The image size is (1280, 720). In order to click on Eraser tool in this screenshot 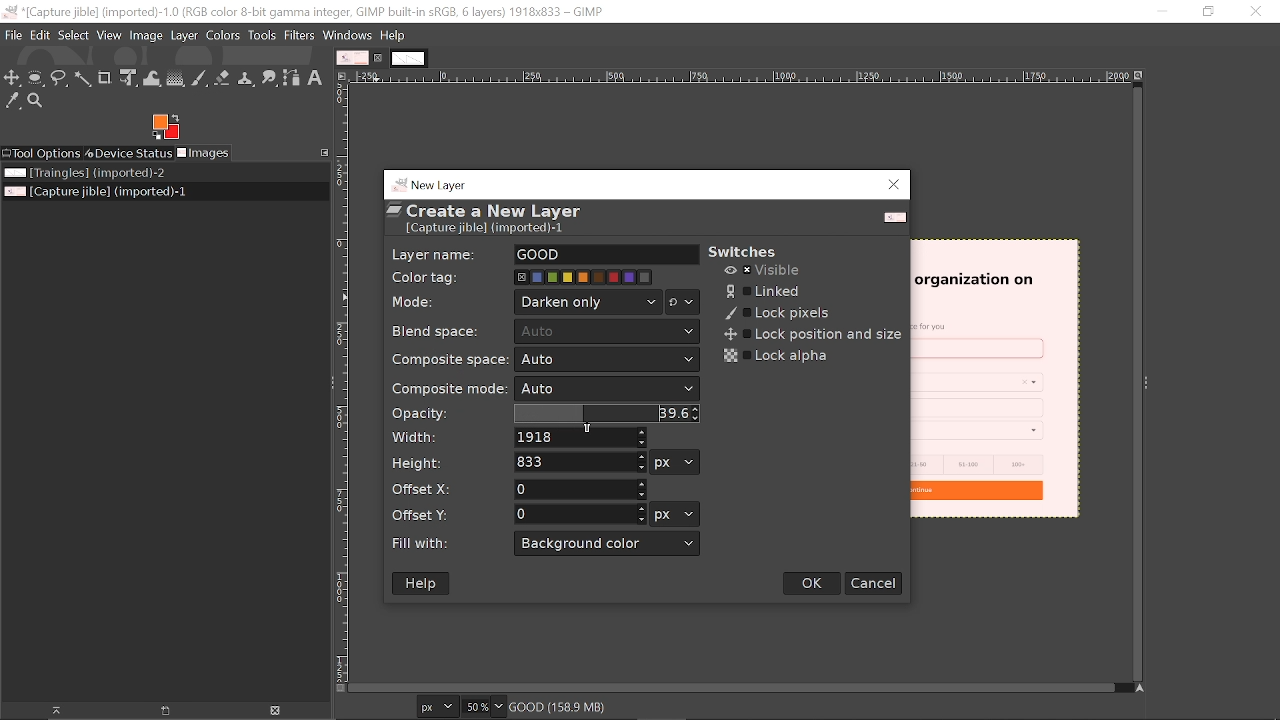, I will do `click(223, 78)`.